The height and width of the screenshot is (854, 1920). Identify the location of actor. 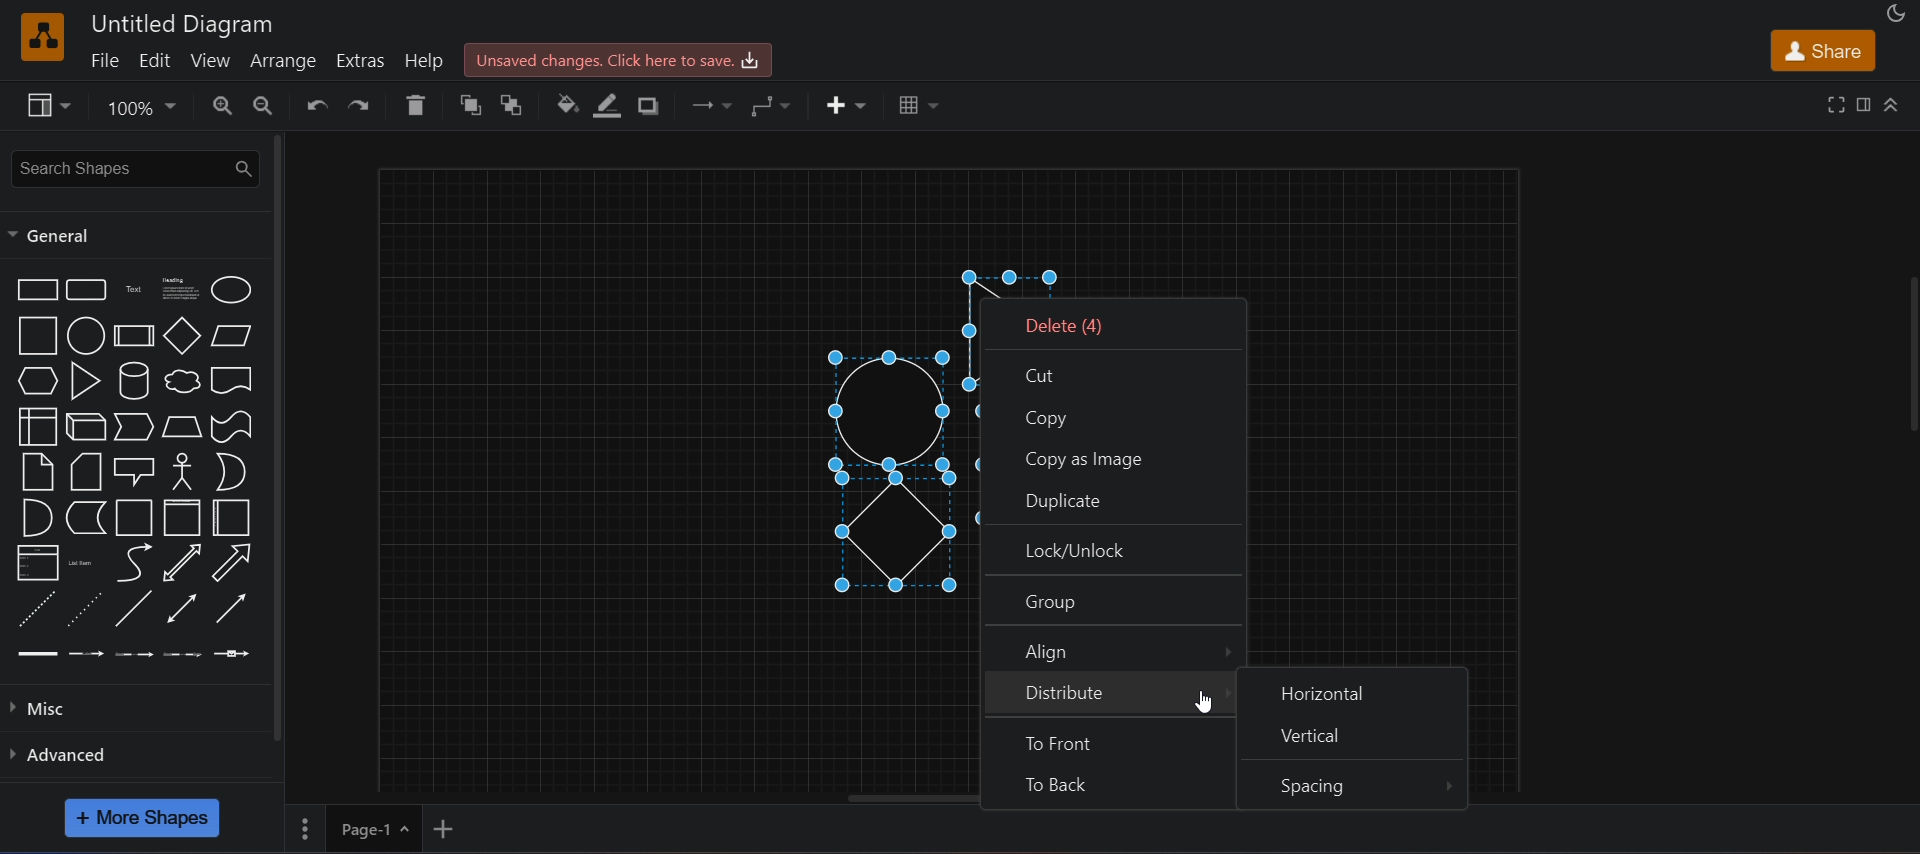
(183, 472).